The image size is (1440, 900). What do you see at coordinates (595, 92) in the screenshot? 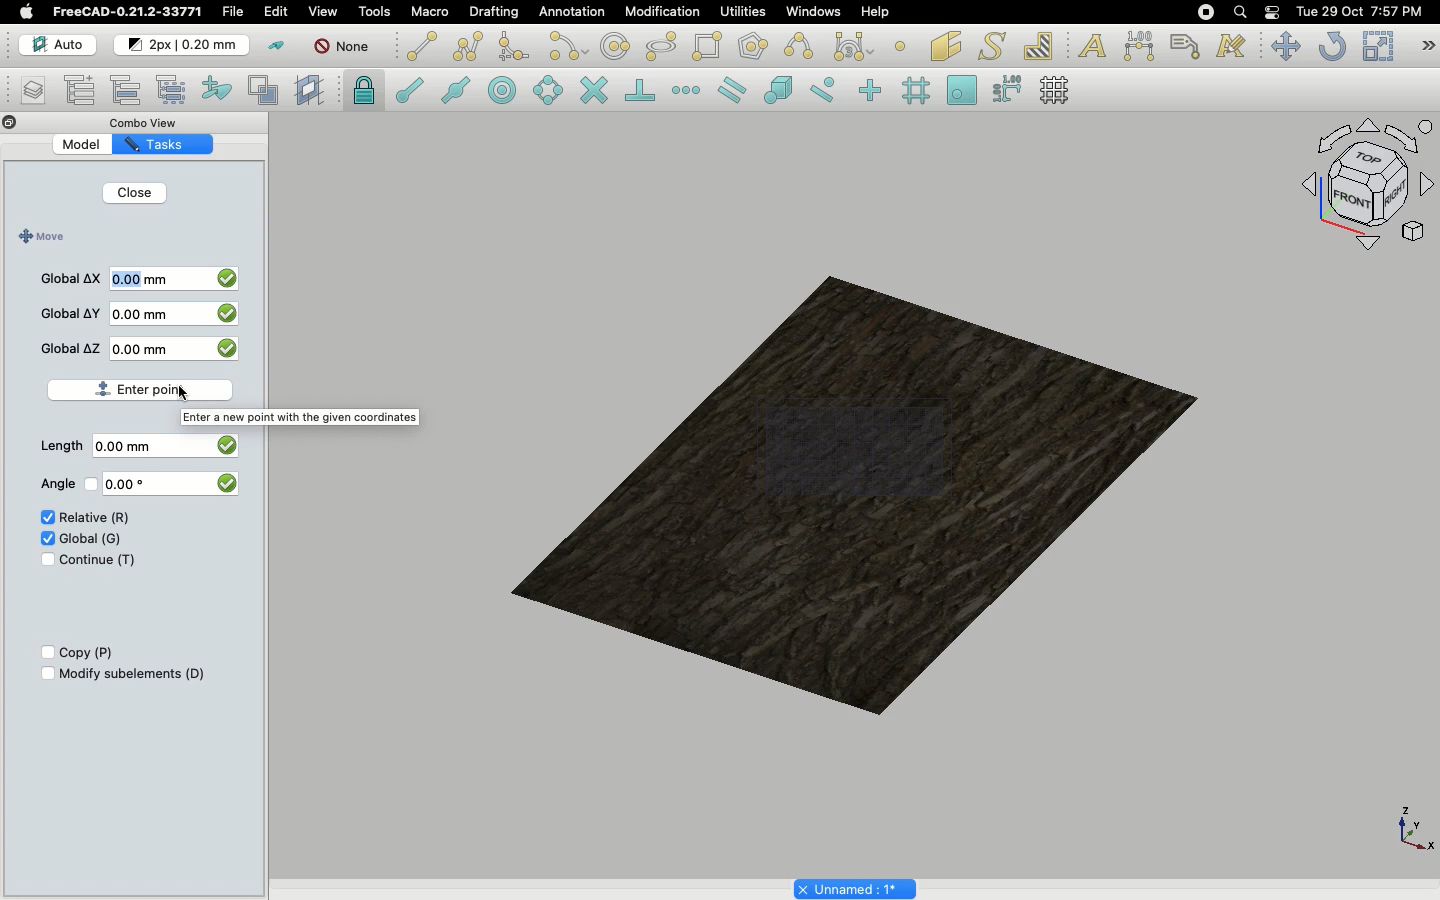
I see `Snap intersection` at bounding box center [595, 92].